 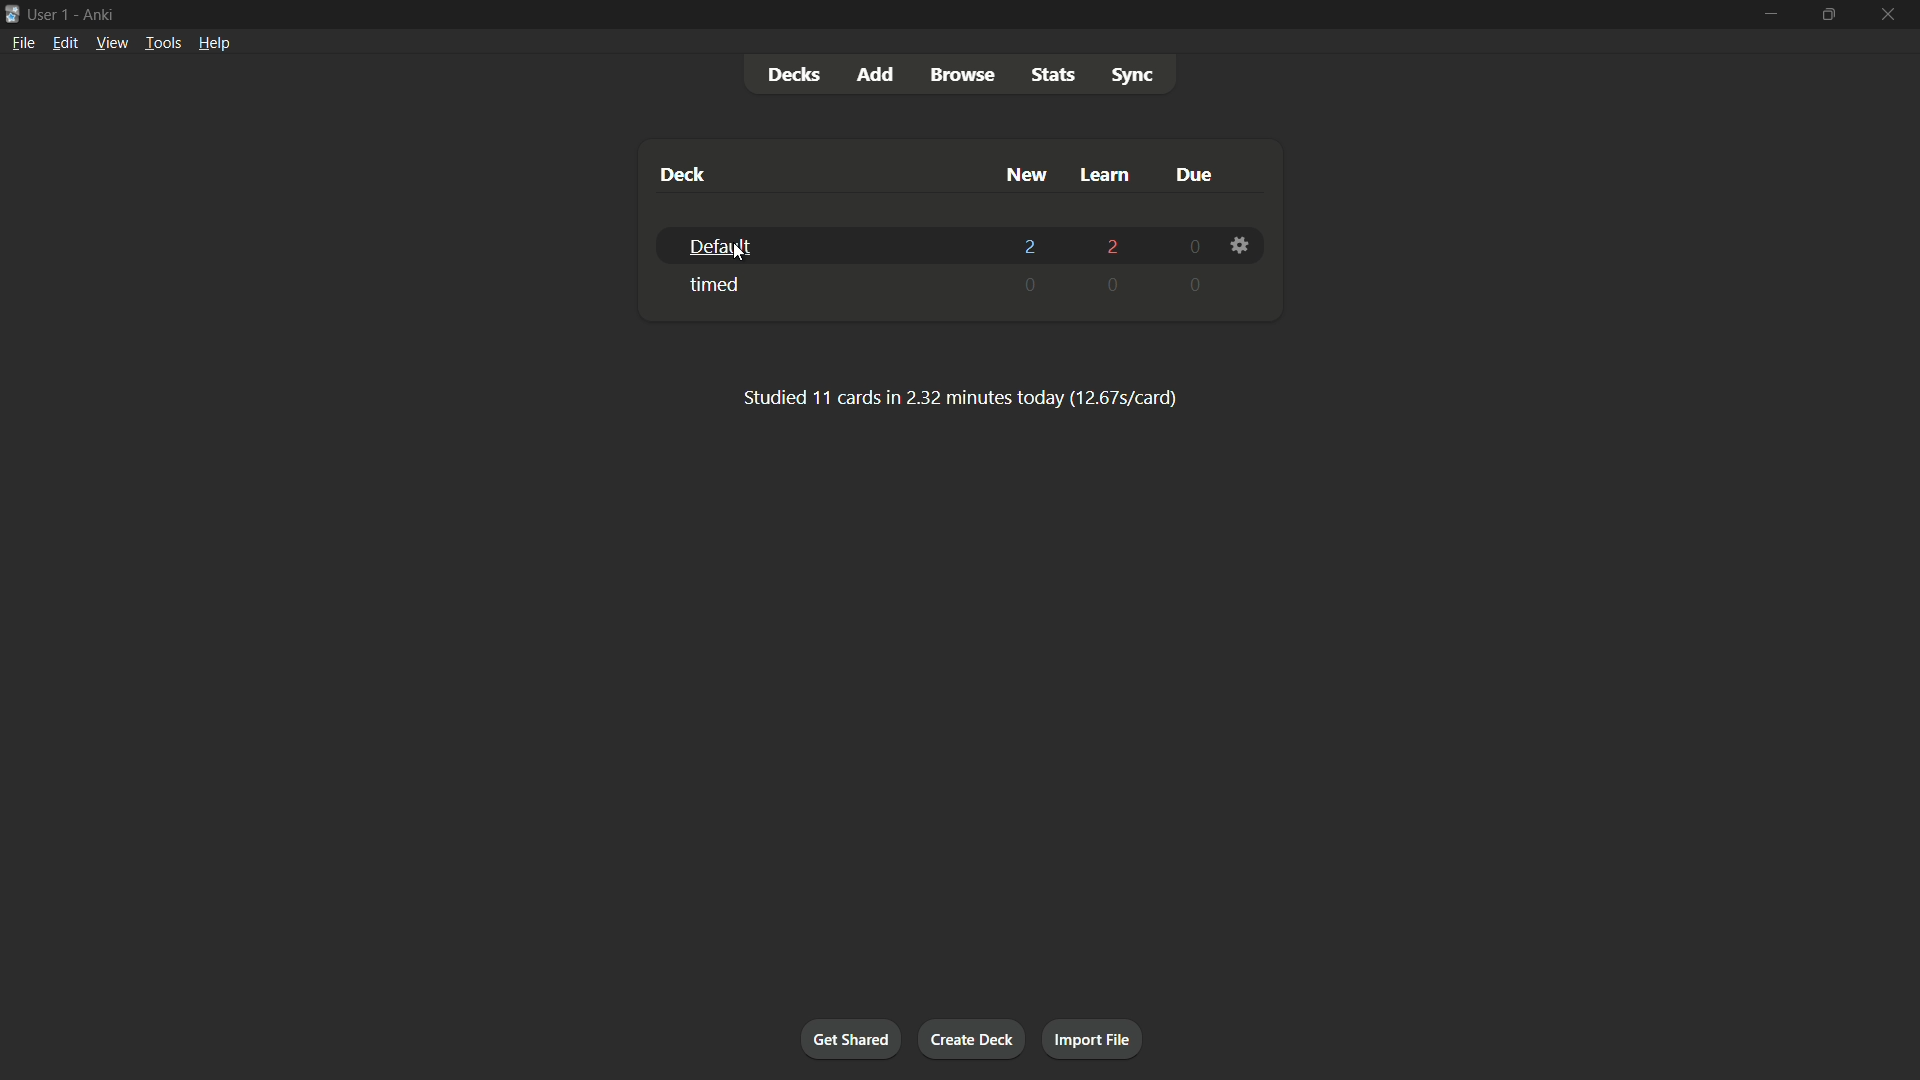 What do you see at coordinates (1118, 245) in the screenshot?
I see `2` at bounding box center [1118, 245].